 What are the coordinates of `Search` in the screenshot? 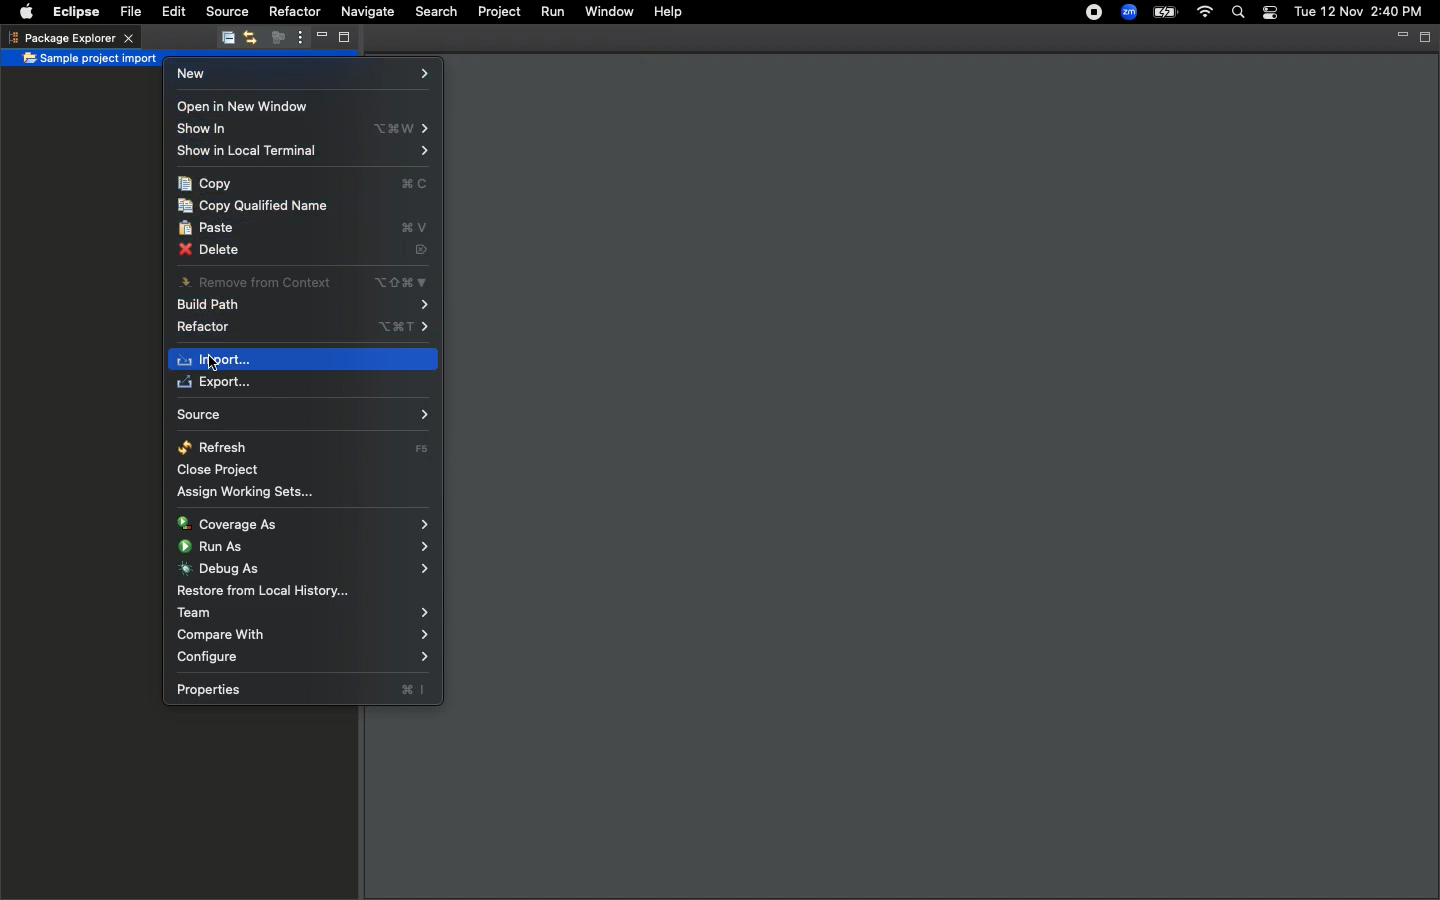 It's located at (434, 12).